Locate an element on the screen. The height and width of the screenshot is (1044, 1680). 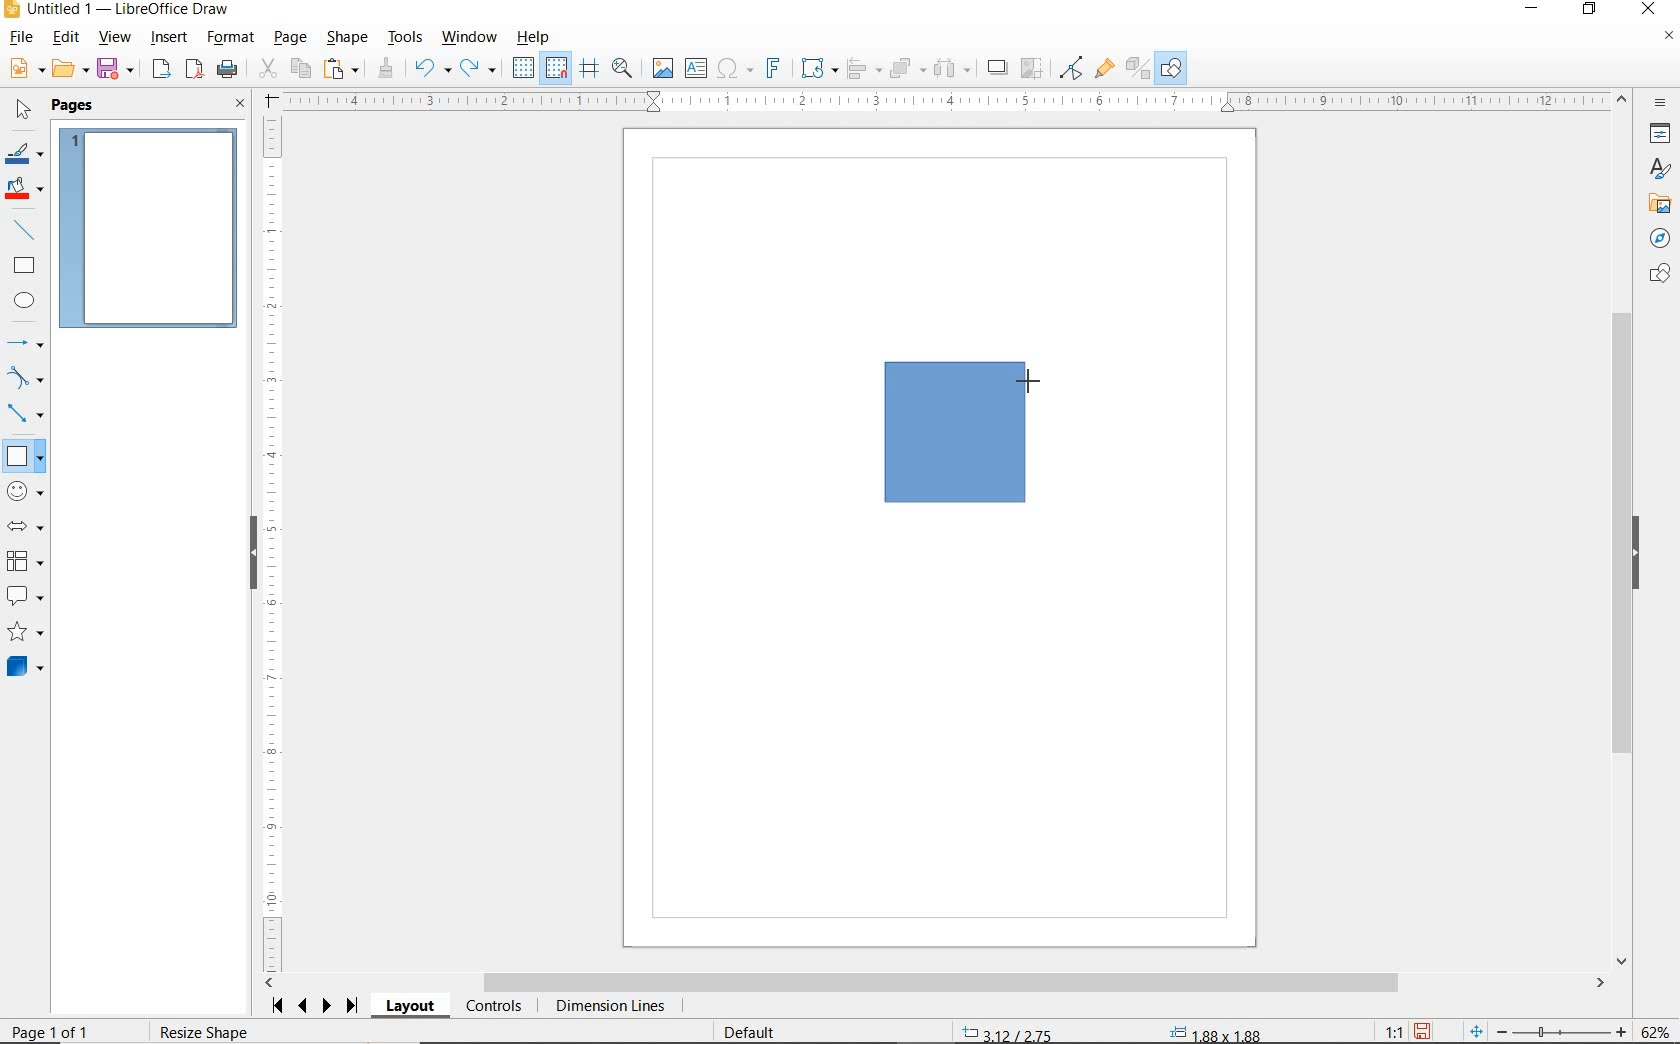
COPY is located at coordinates (300, 69).